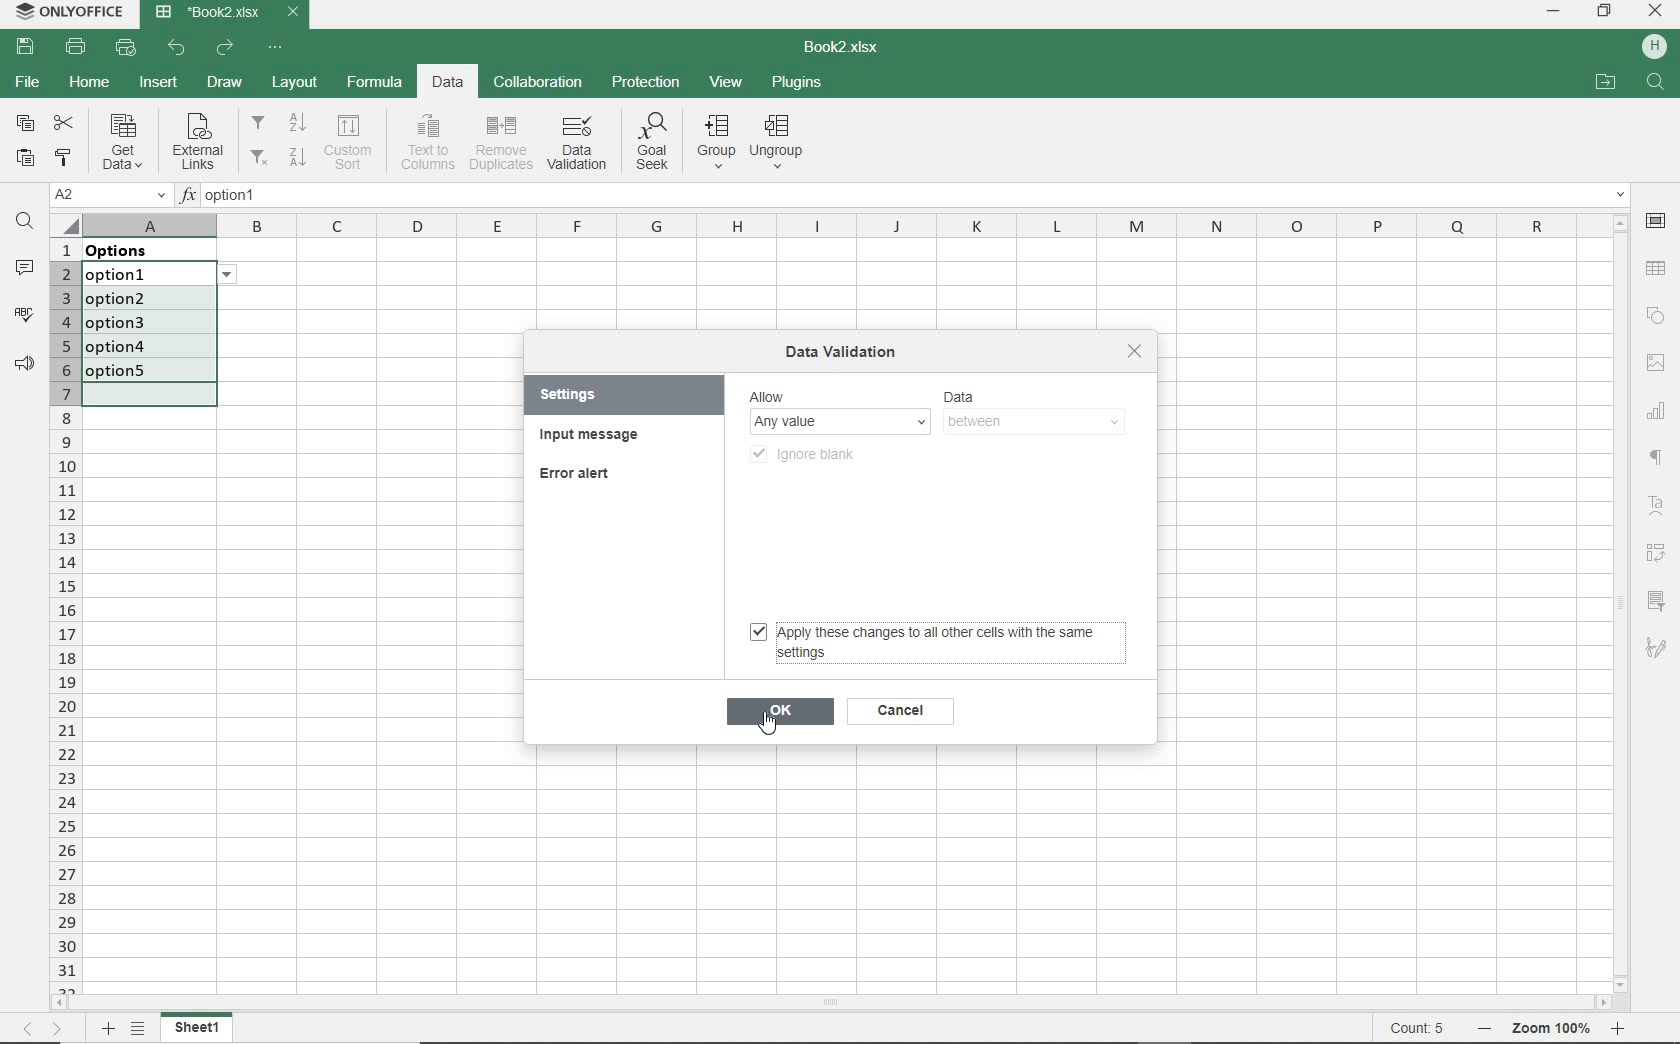 The height and width of the screenshot is (1044, 1680). What do you see at coordinates (848, 350) in the screenshot?
I see `DATA VALIDATION` at bounding box center [848, 350].